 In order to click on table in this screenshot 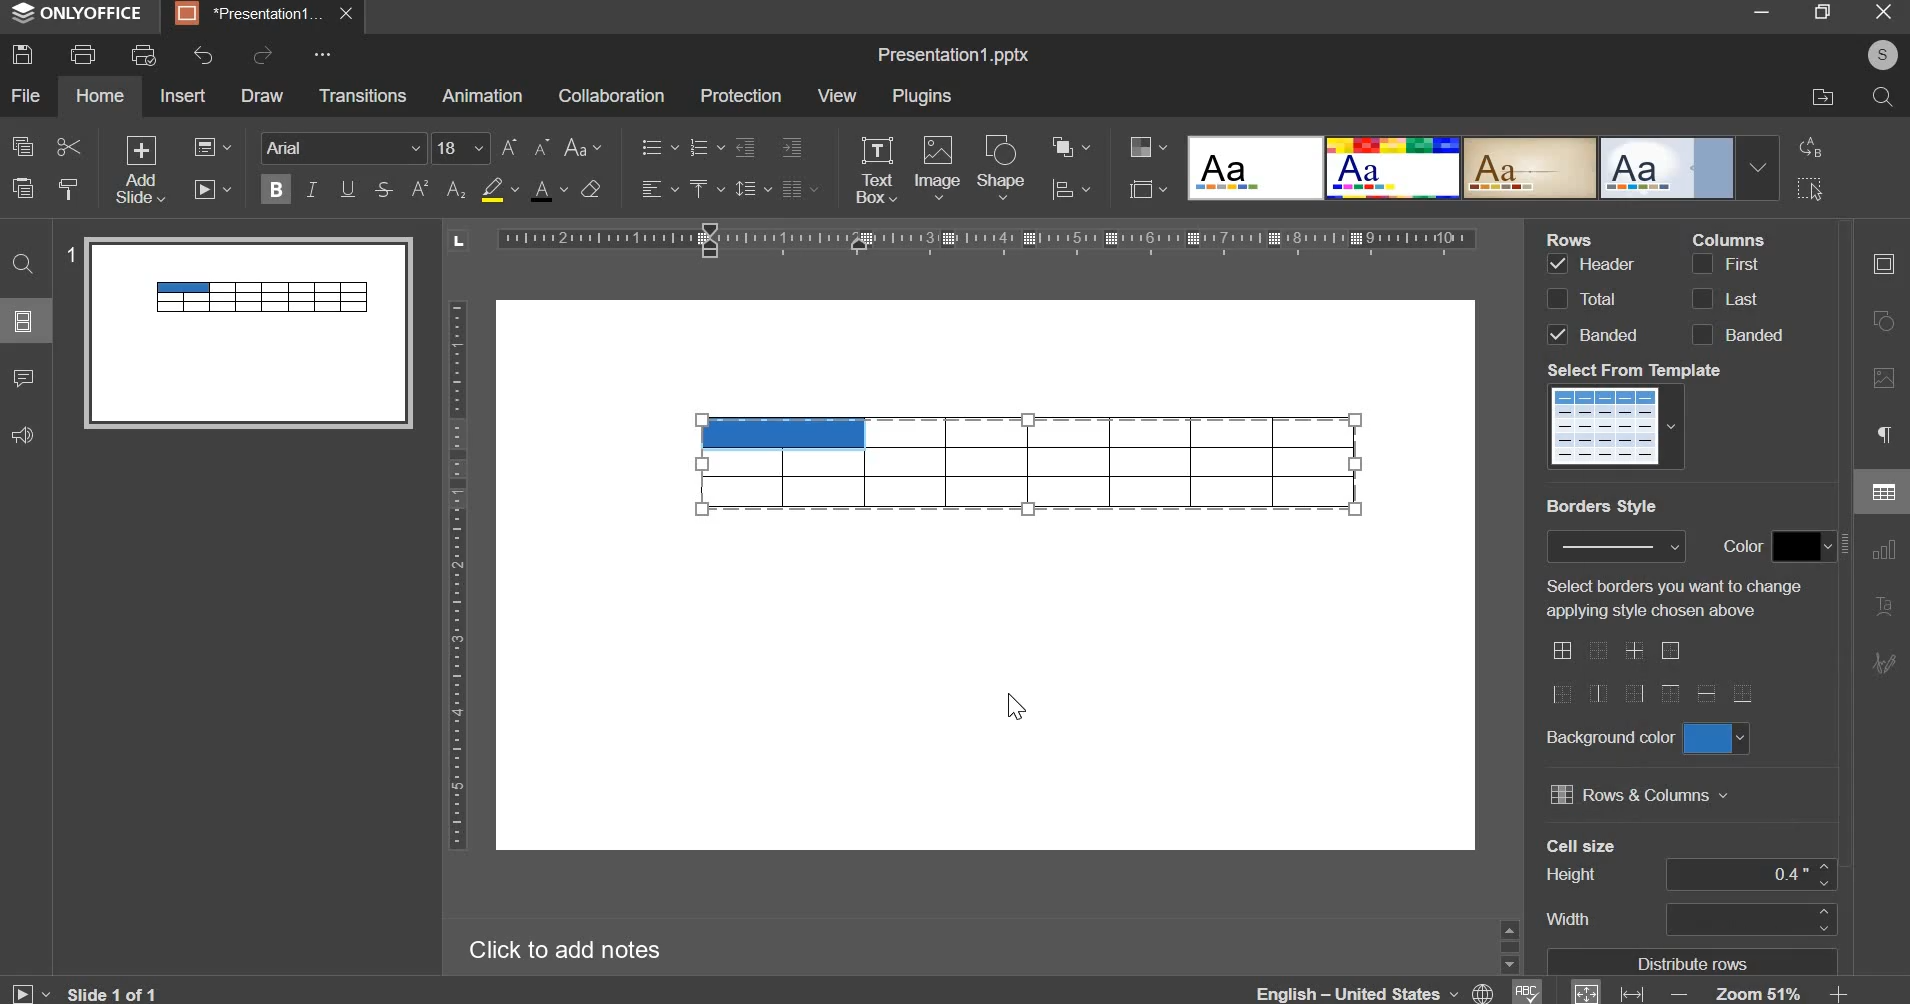, I will do `click(1029, 463)`.